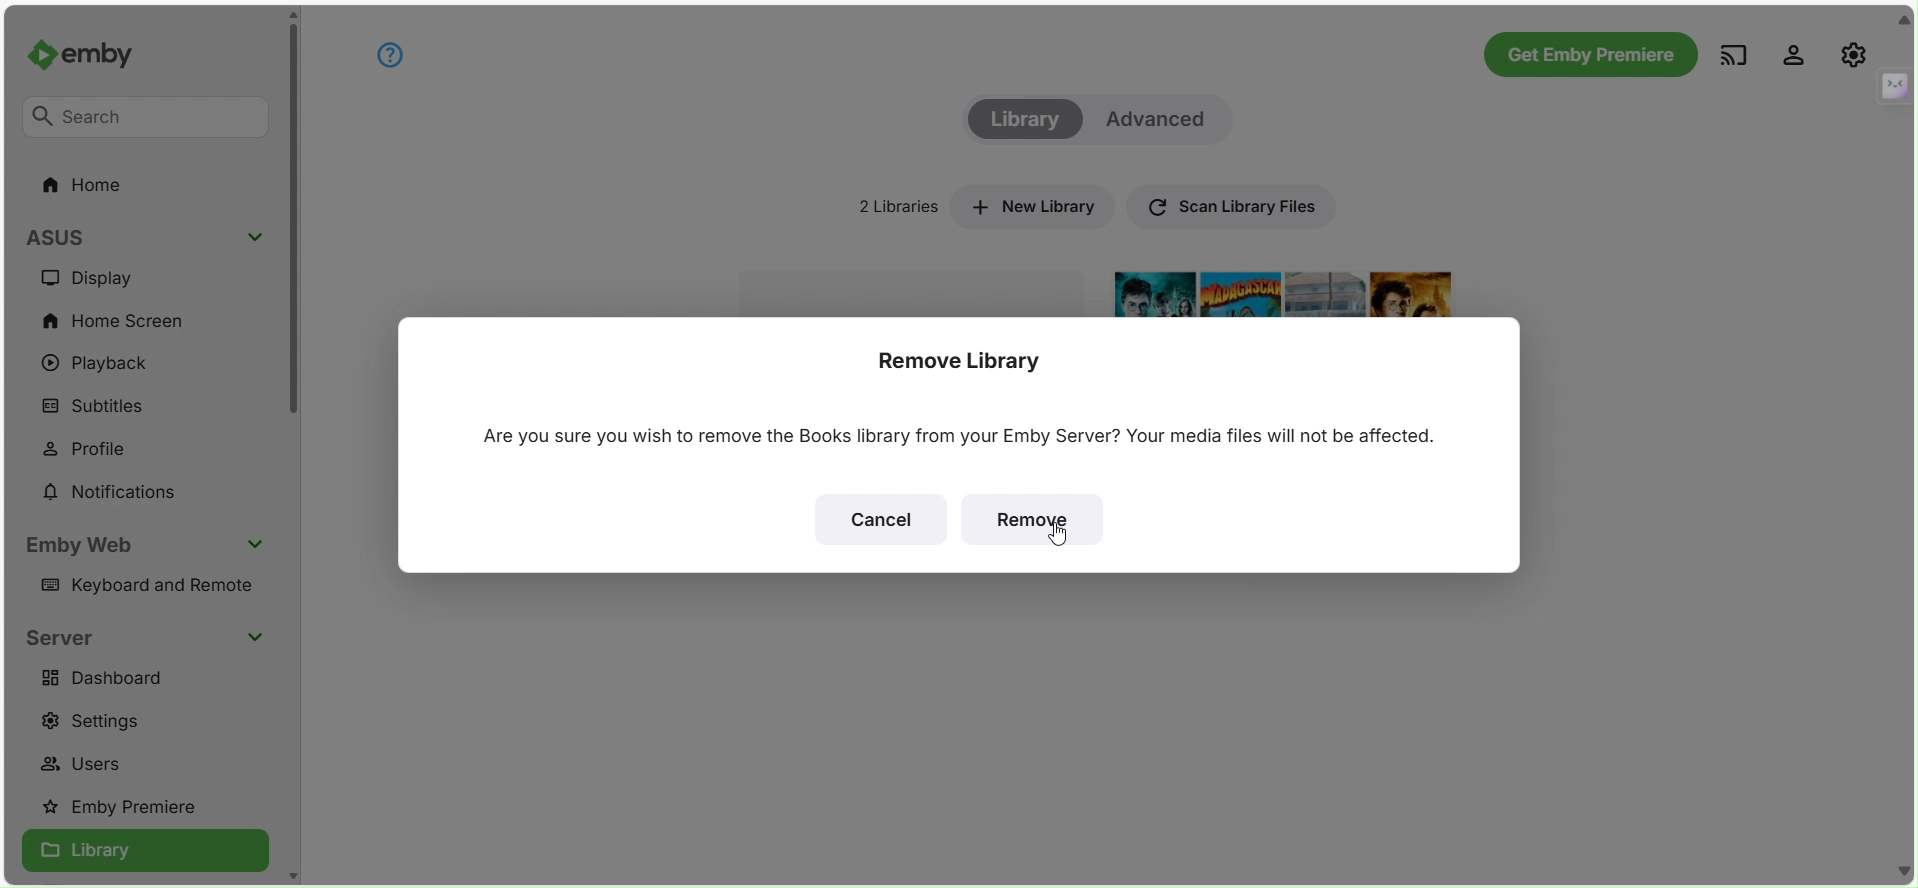 This screenshot has height=888, width=1918. What do you see at coordinates (1228, 204) in the screenshot?
I see `Scan Library Files` at bounding box center [1228, 204].